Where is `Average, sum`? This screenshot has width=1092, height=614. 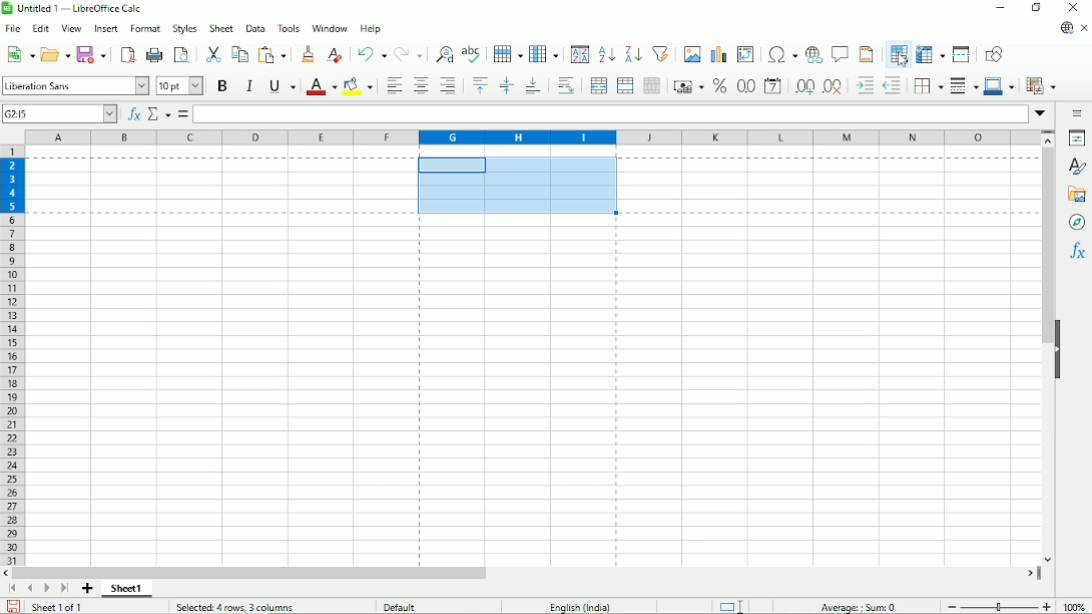
Average, sum is located at coordinates (860, 605).